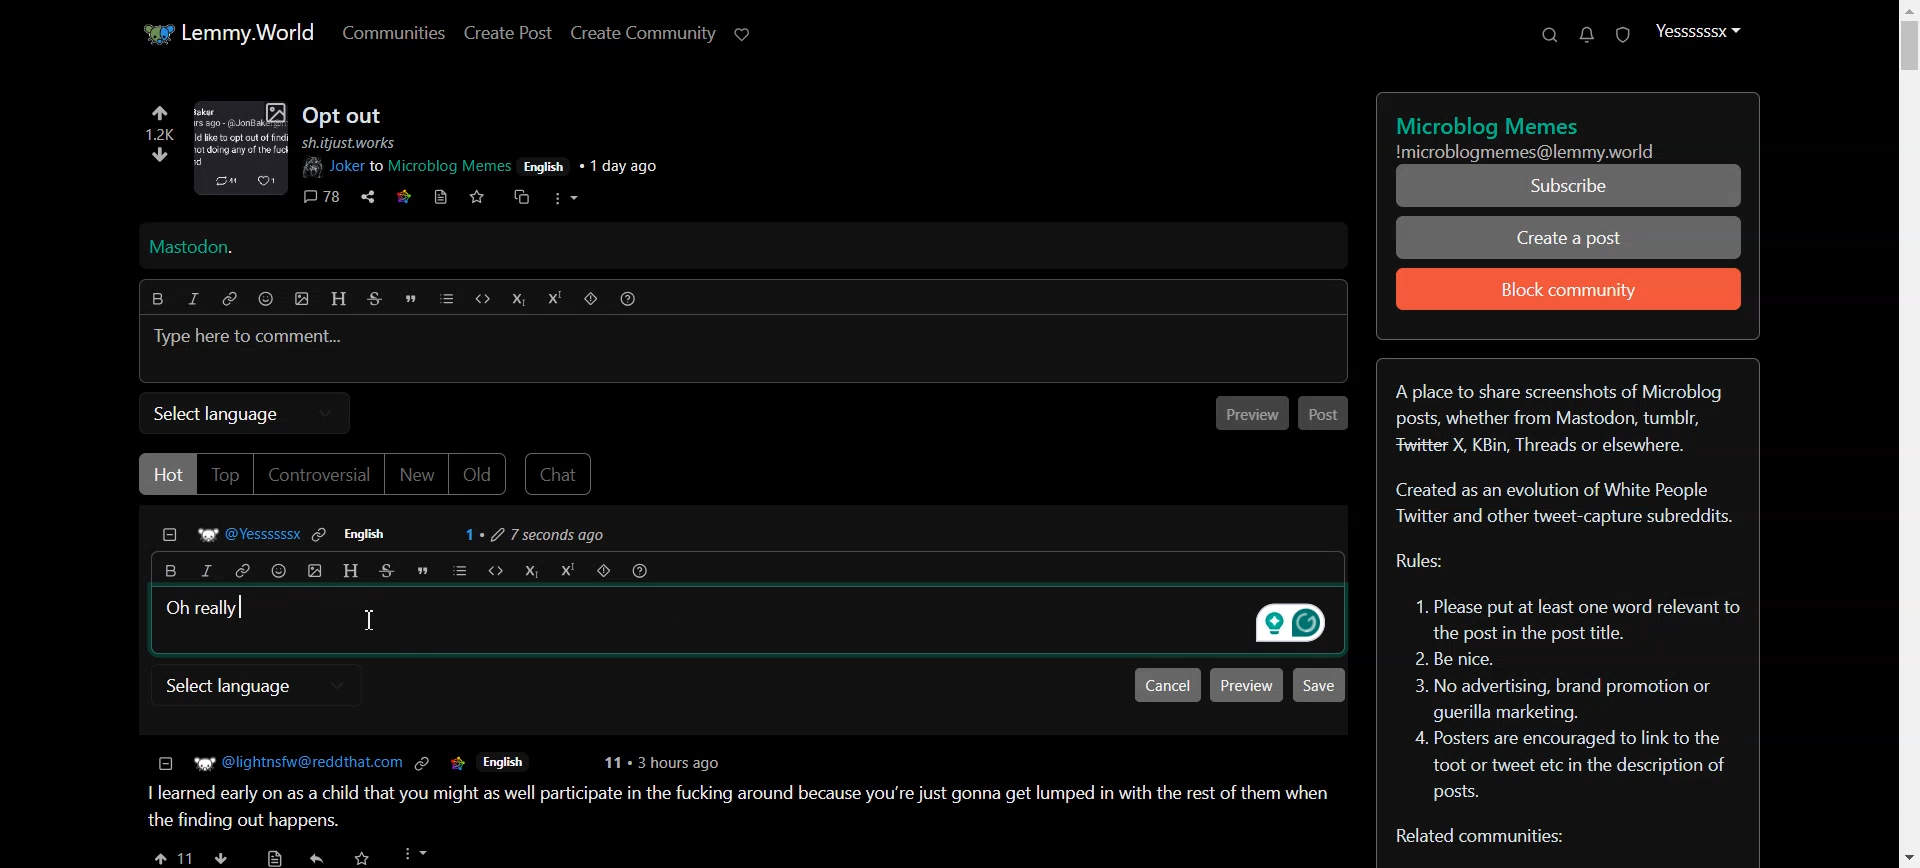 The image size is (1920, 868). Describe the element at coordinates (339, 299) in the screenshot. I see `Header` at that location.